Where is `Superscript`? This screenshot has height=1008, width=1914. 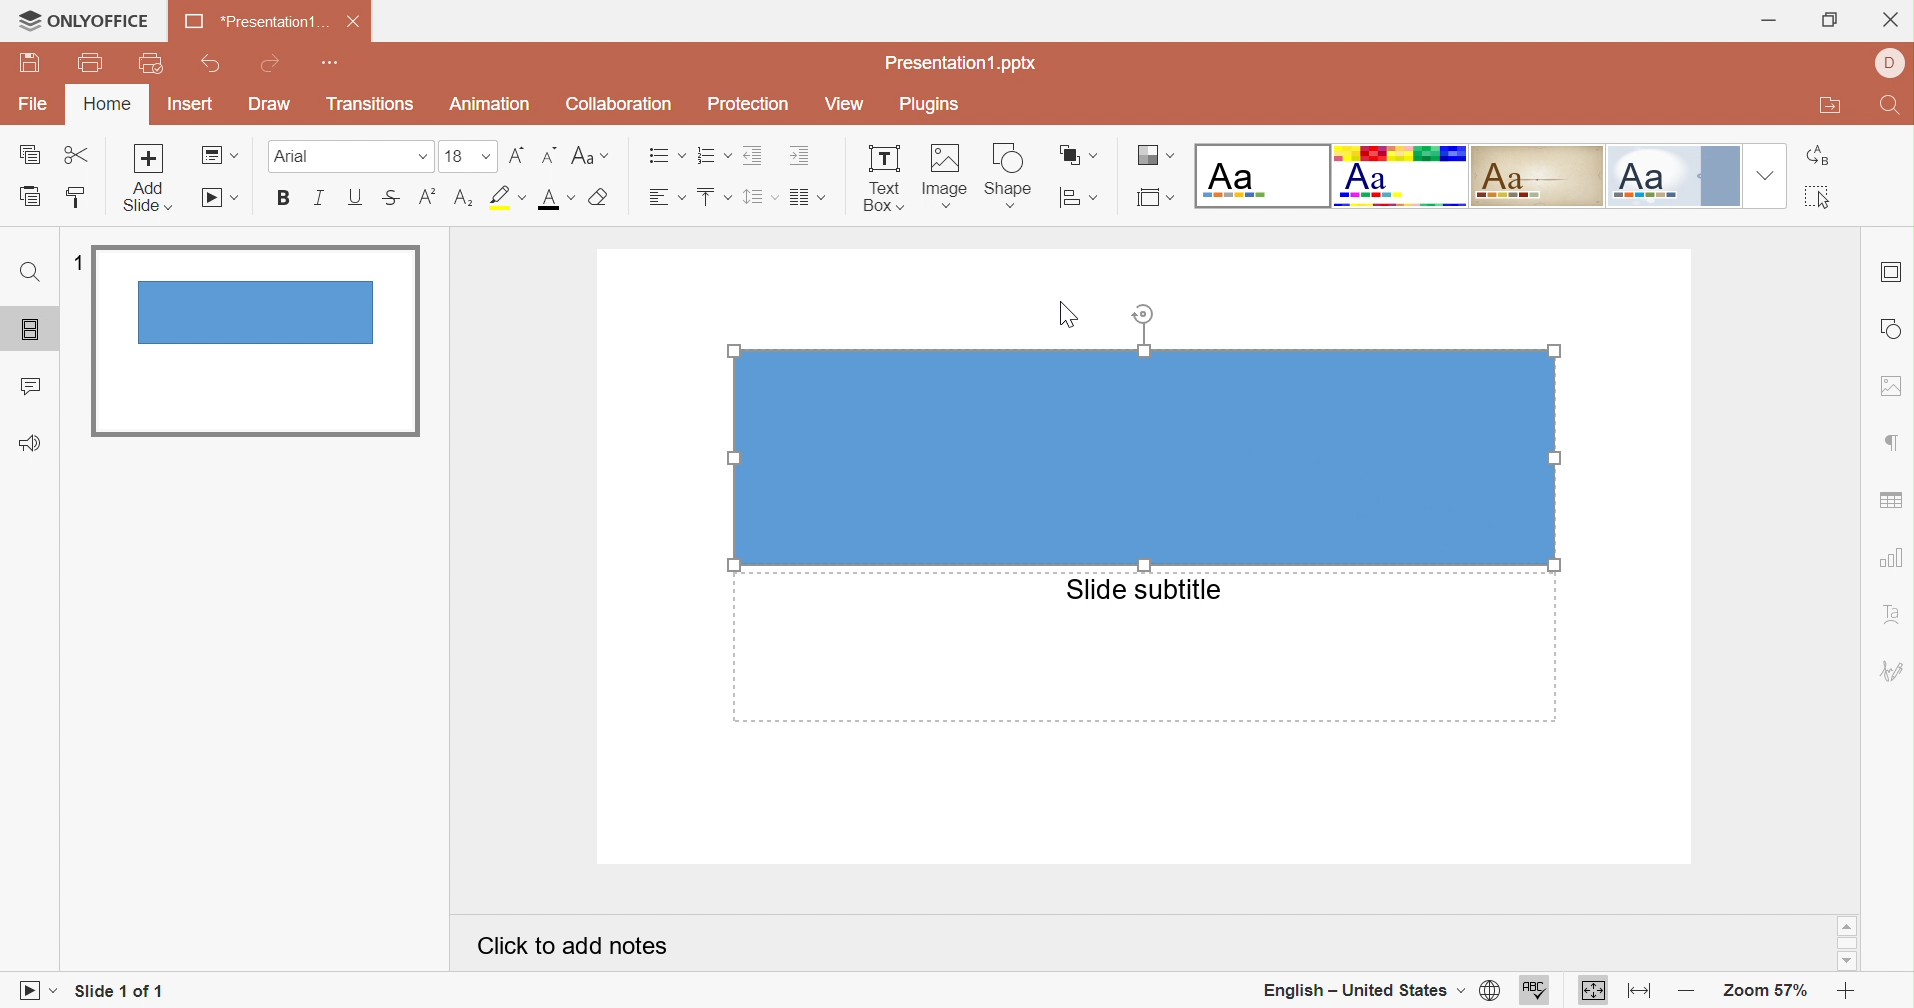 Superscript is located at coordinates (425, 203).